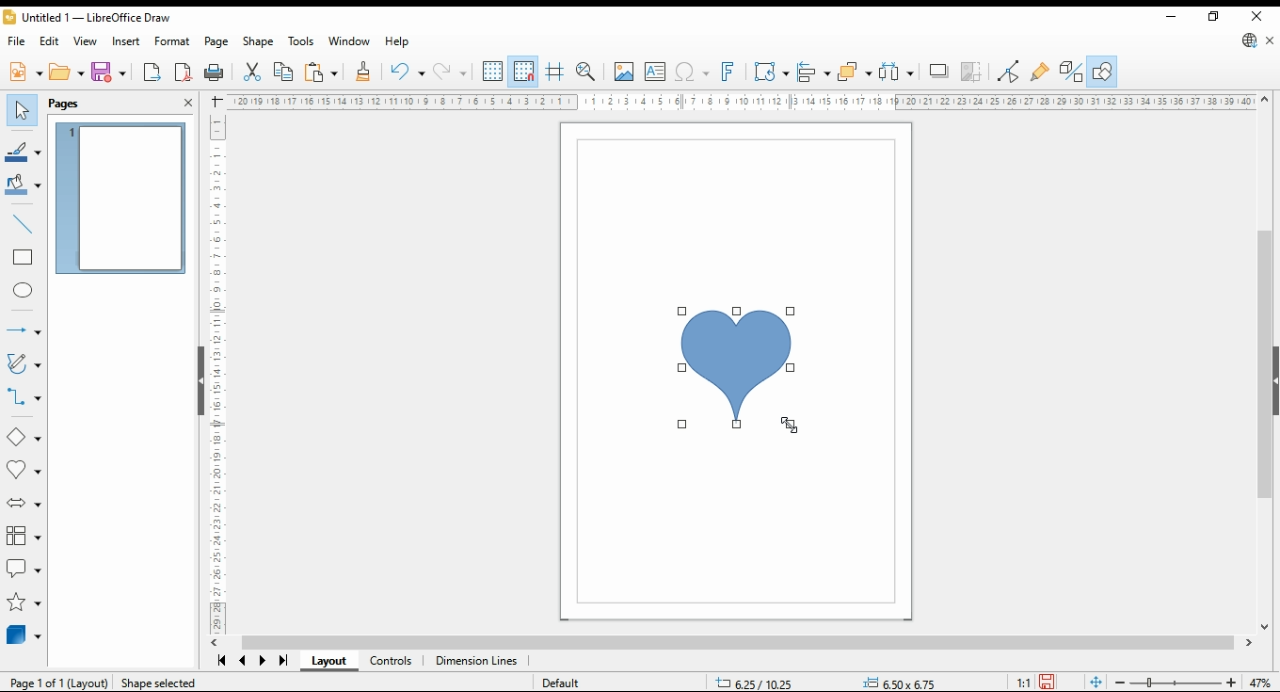 The width and height of the screenshot is (1280, 692). I want to click on shadow, so click(938, 71).